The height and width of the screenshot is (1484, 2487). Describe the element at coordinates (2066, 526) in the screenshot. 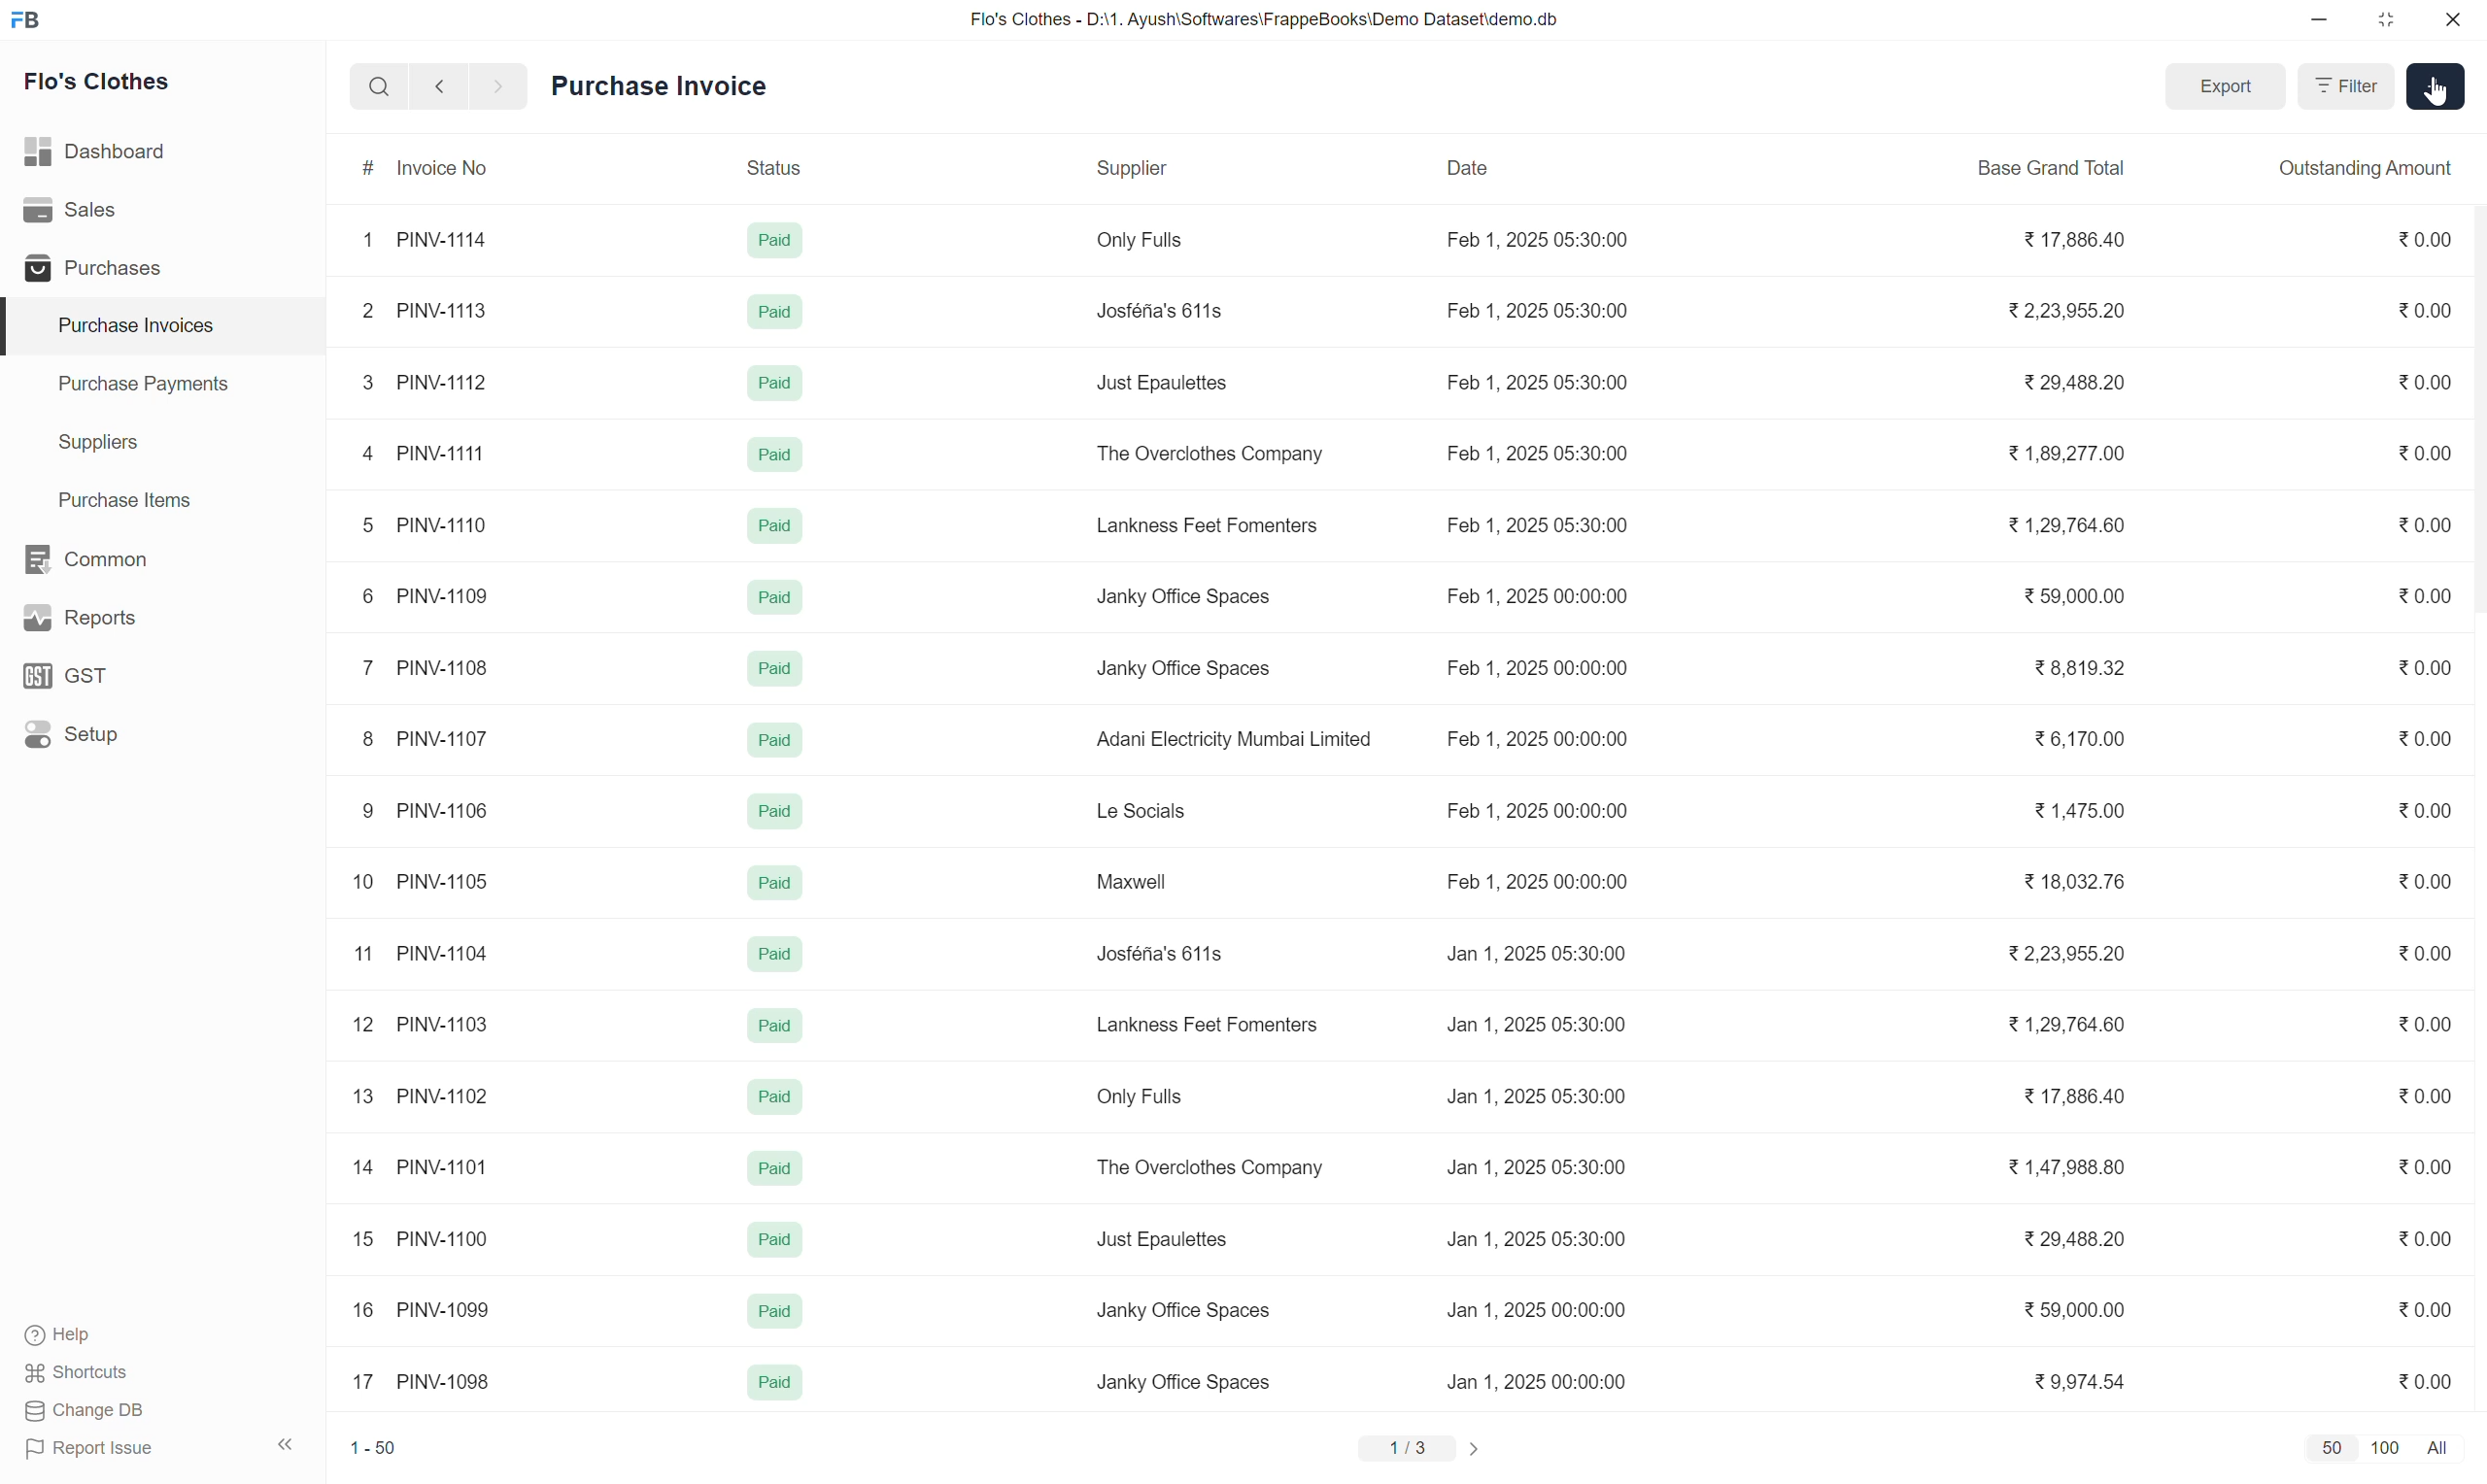

I see `1,29,764.60` at that location.